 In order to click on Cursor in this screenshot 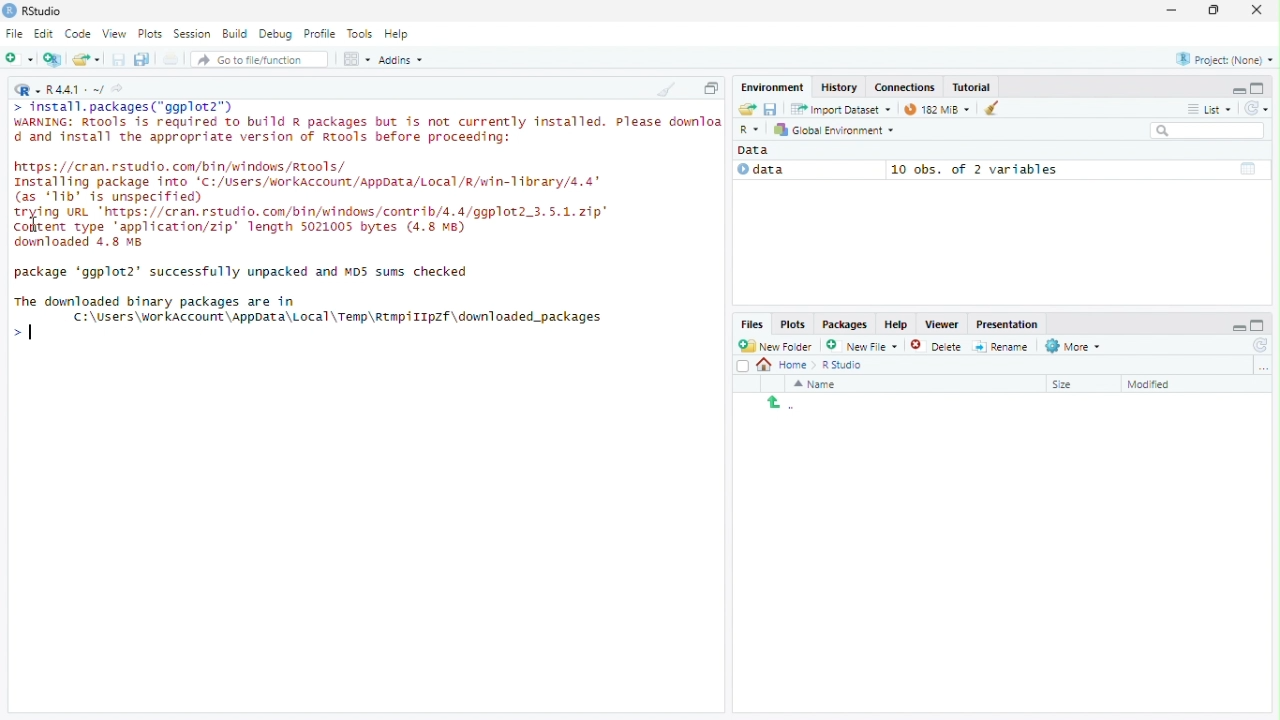, I will do `click(29, 332)`.